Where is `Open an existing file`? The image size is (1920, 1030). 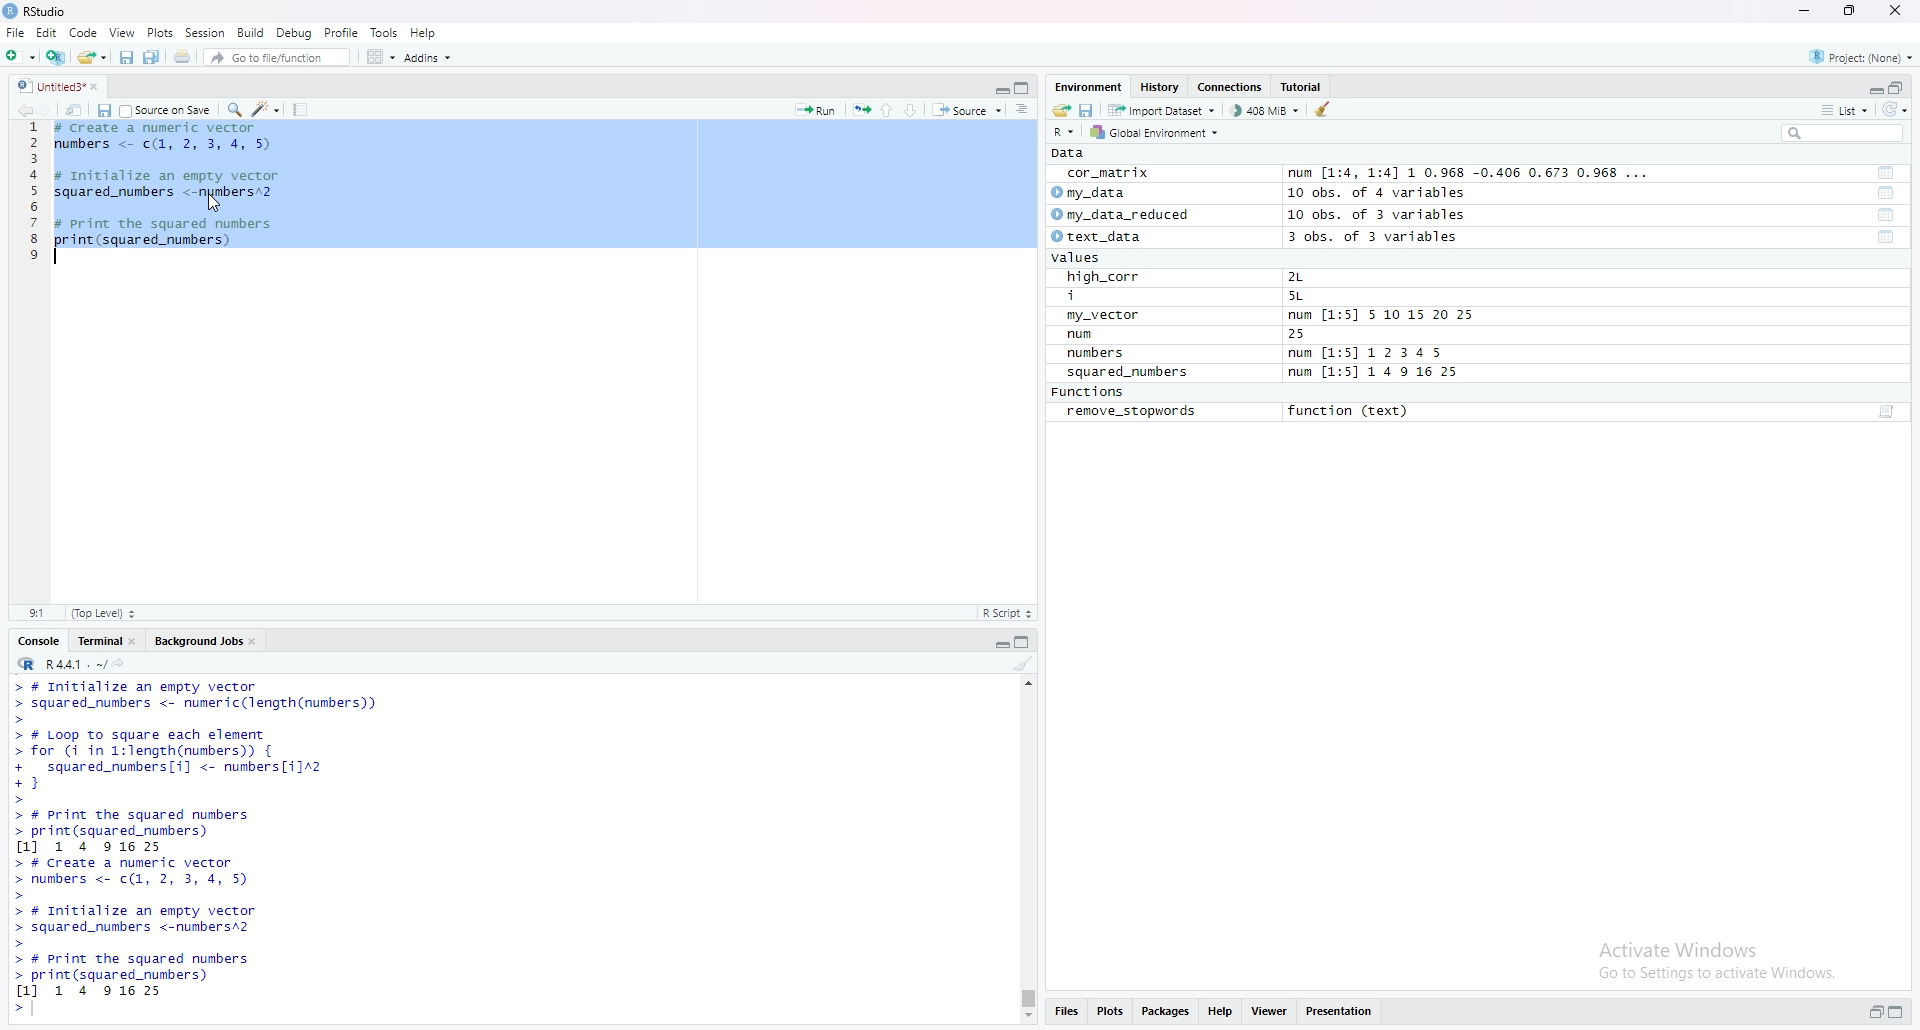 Open an existing file is located at coordinates (91, 55).